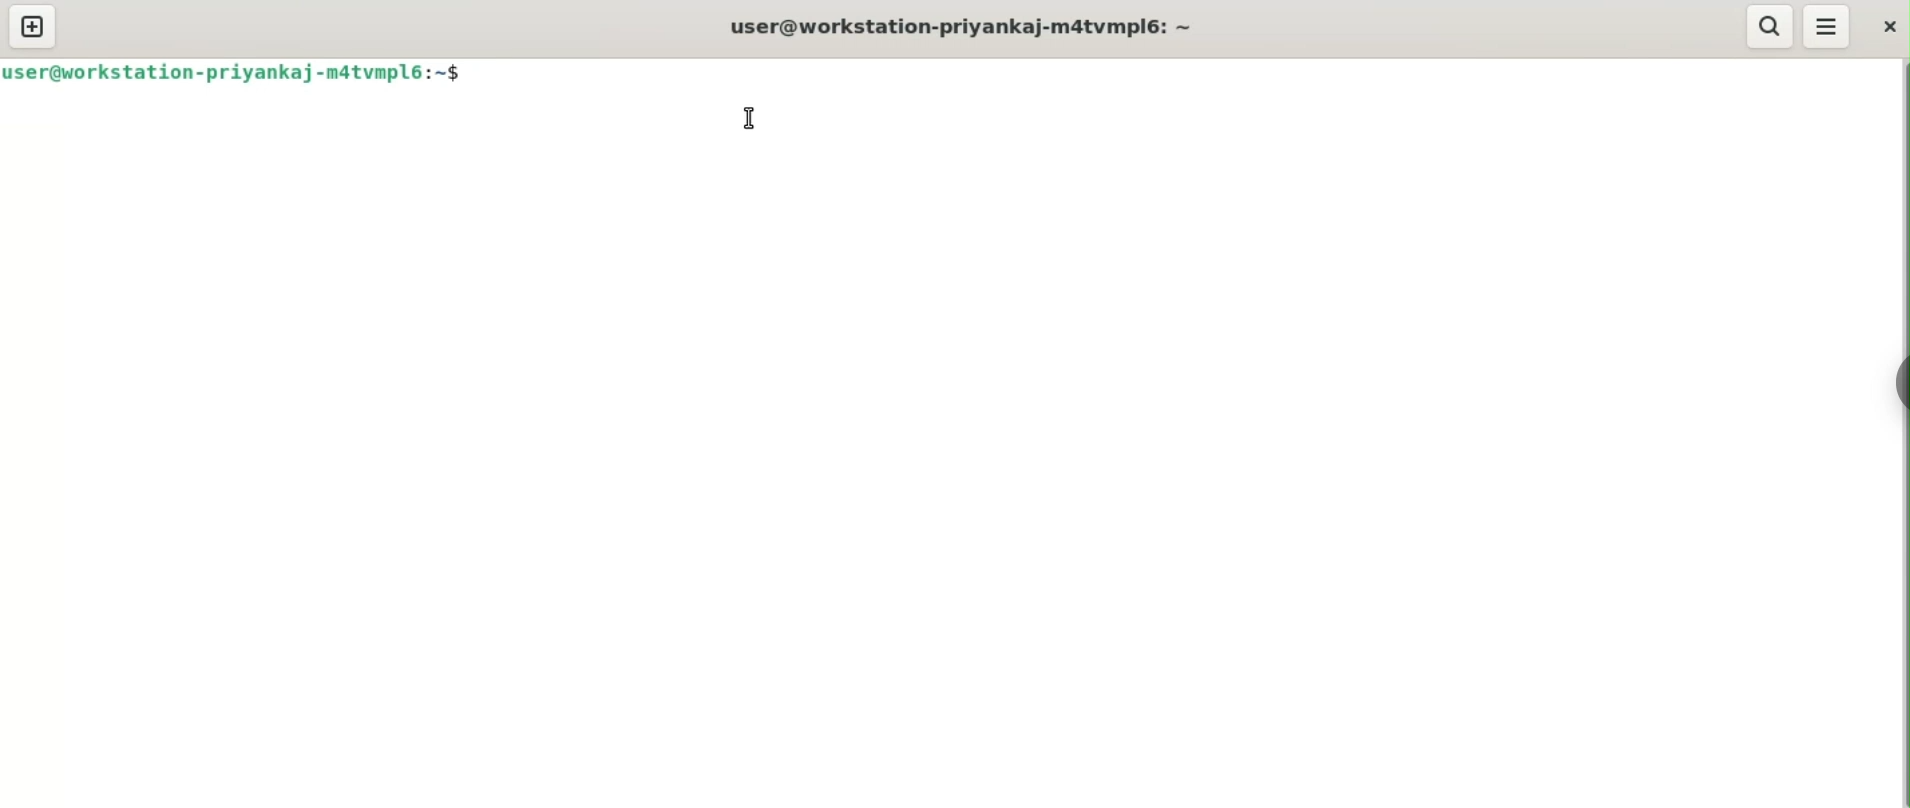  Describe the element at coordinates (235, 72) in the screenshot. I see `user@workstation-priyankaj-m4tvmpl6: ~$` at that location.